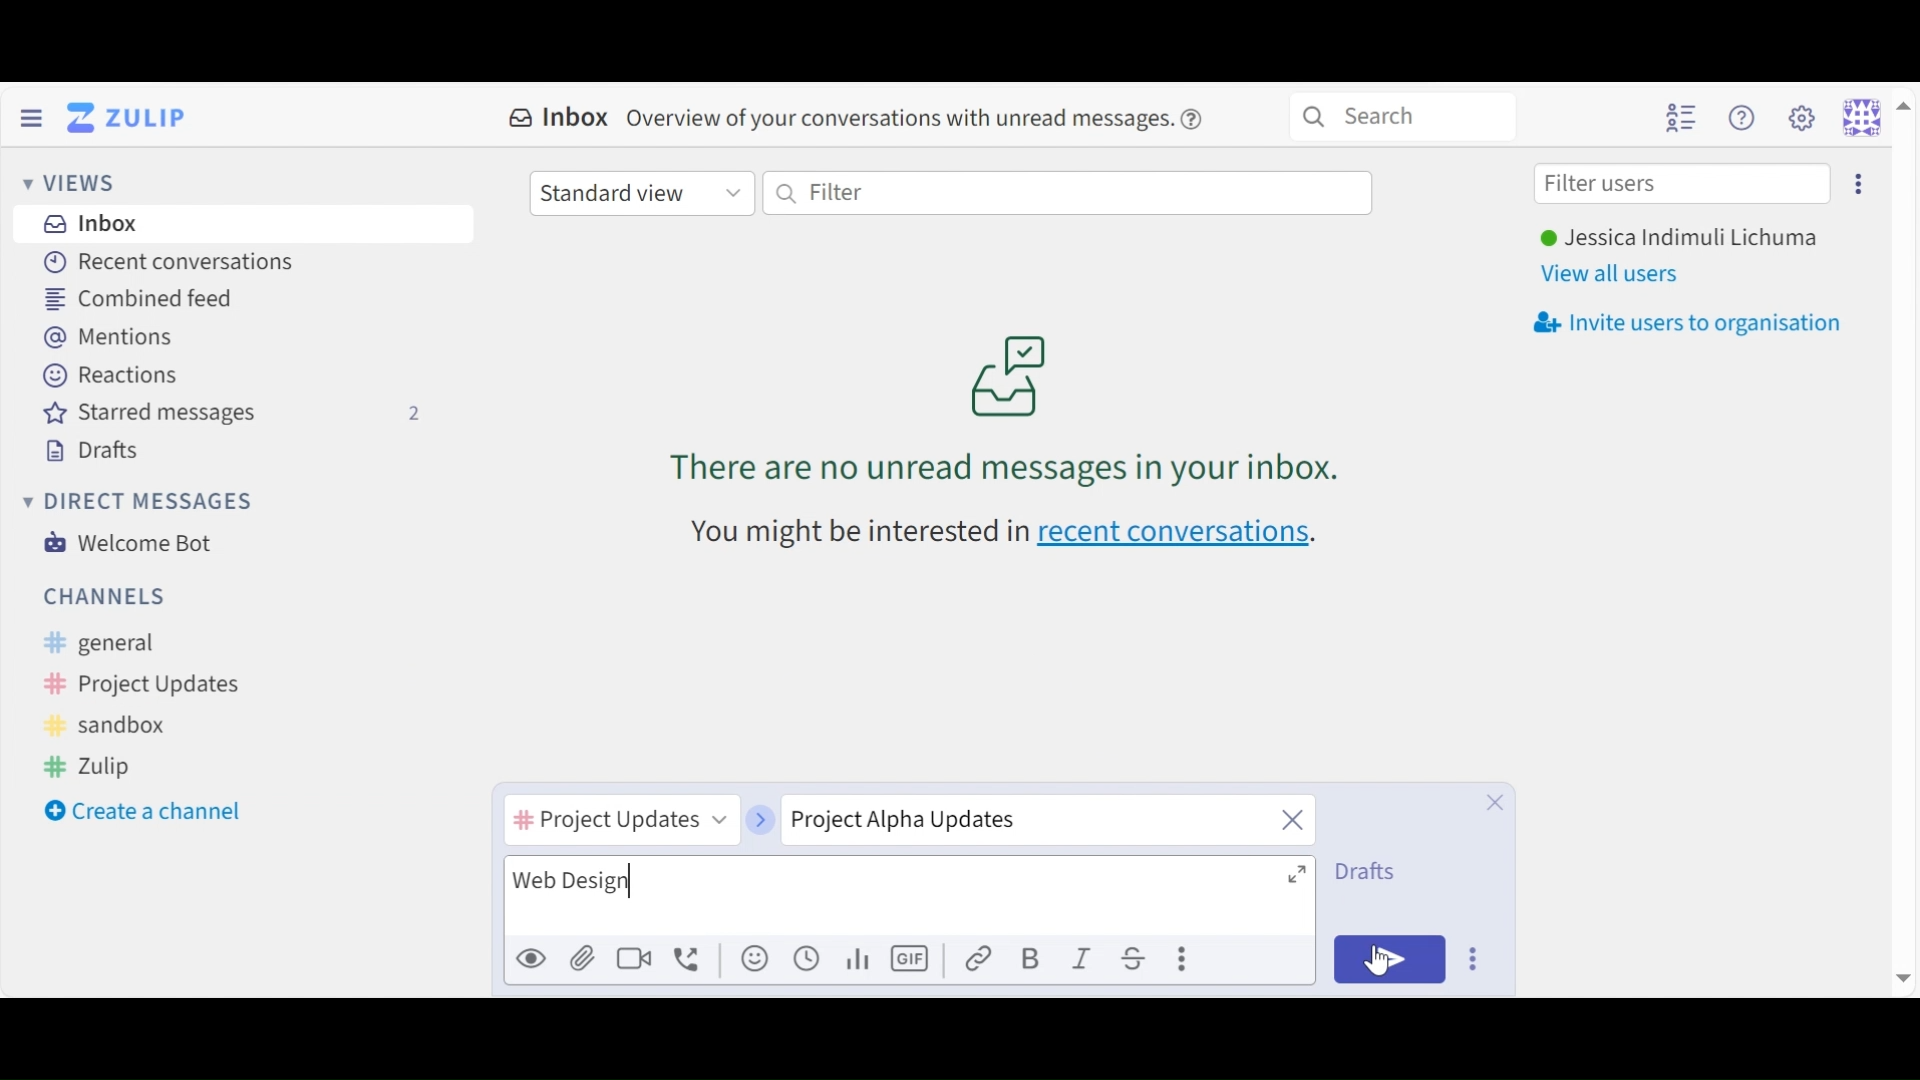 Image resolution: width=1920 pixels, height=1080 pixels. What do you see at coordinates (135, 543) in the screenshot?
I see `Welcome Bot` at bounding box center [135, 543].